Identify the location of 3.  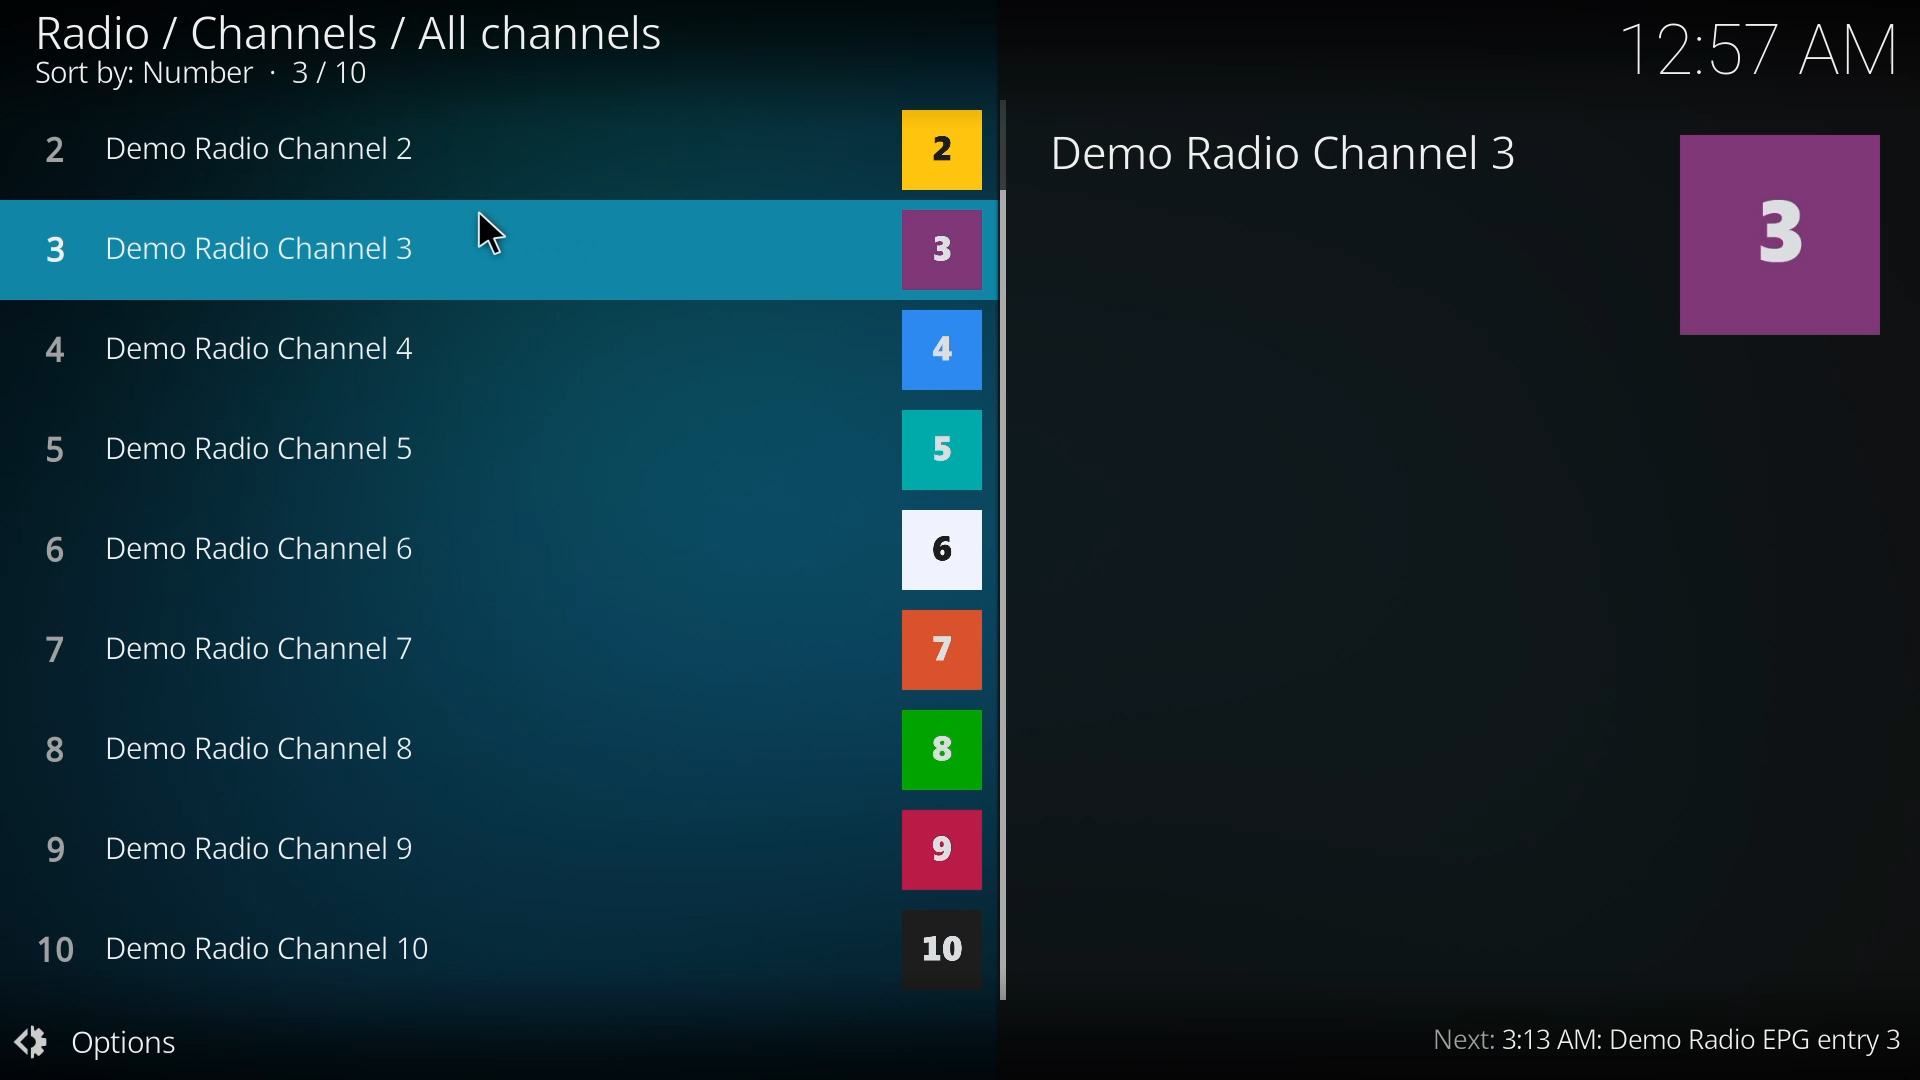
(940, 250).